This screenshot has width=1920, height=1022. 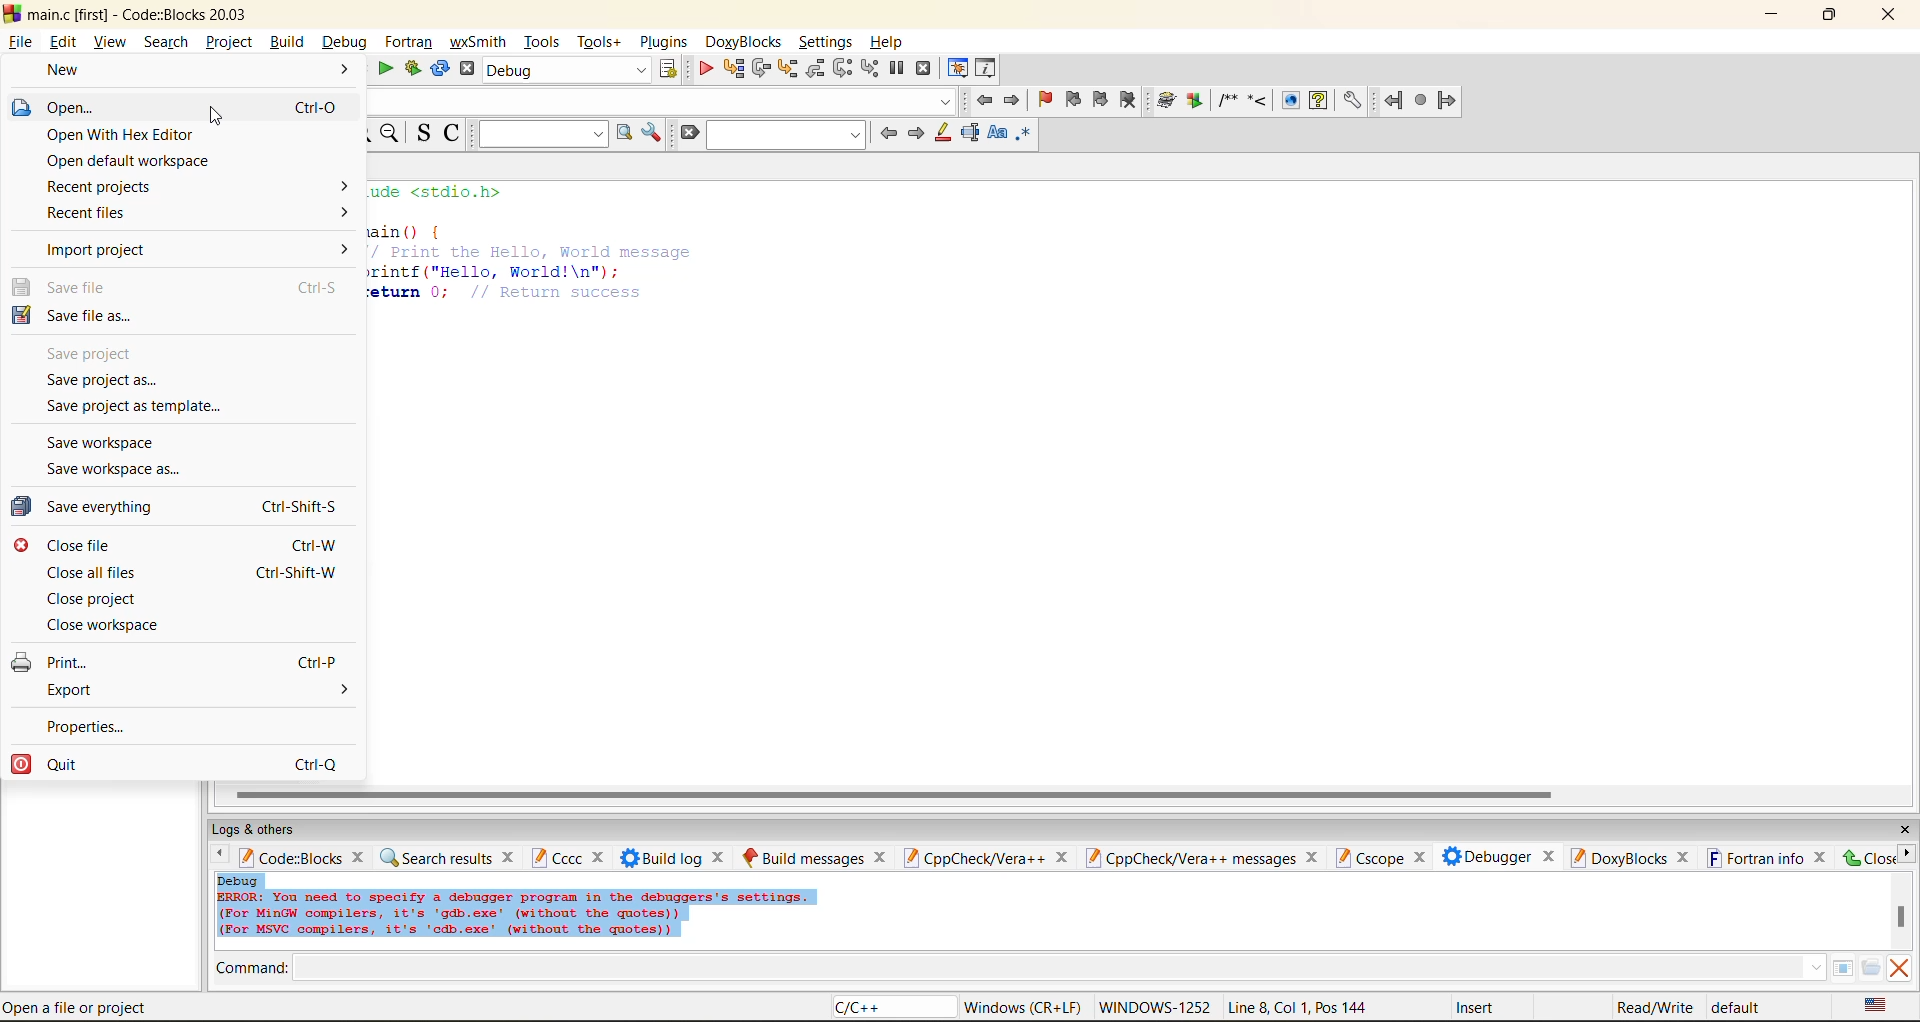 I want to click on next line, so click(x=759, y=69).